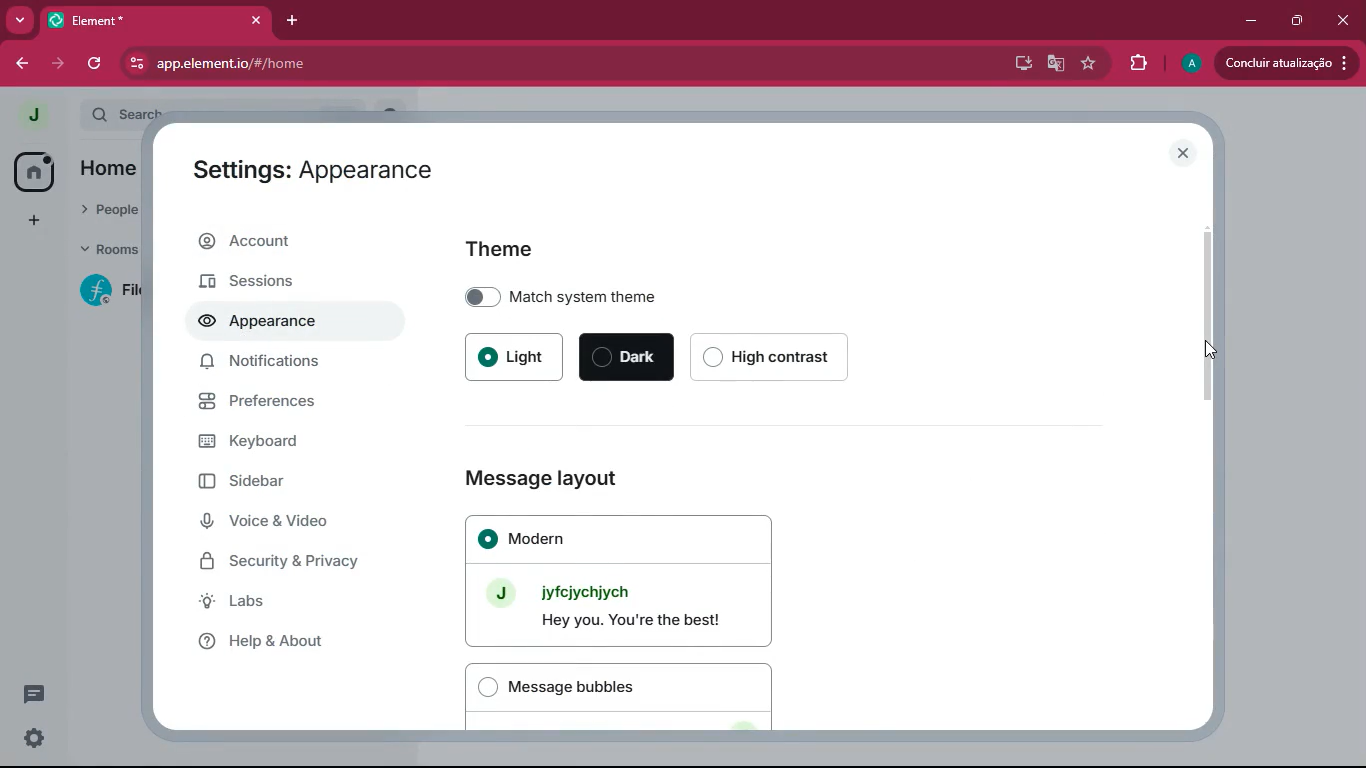 This screenshot has height=768, width=1366. Describe the element at coordinates (618, 695) in the screenshot. I see `Message bubbles` at that location.